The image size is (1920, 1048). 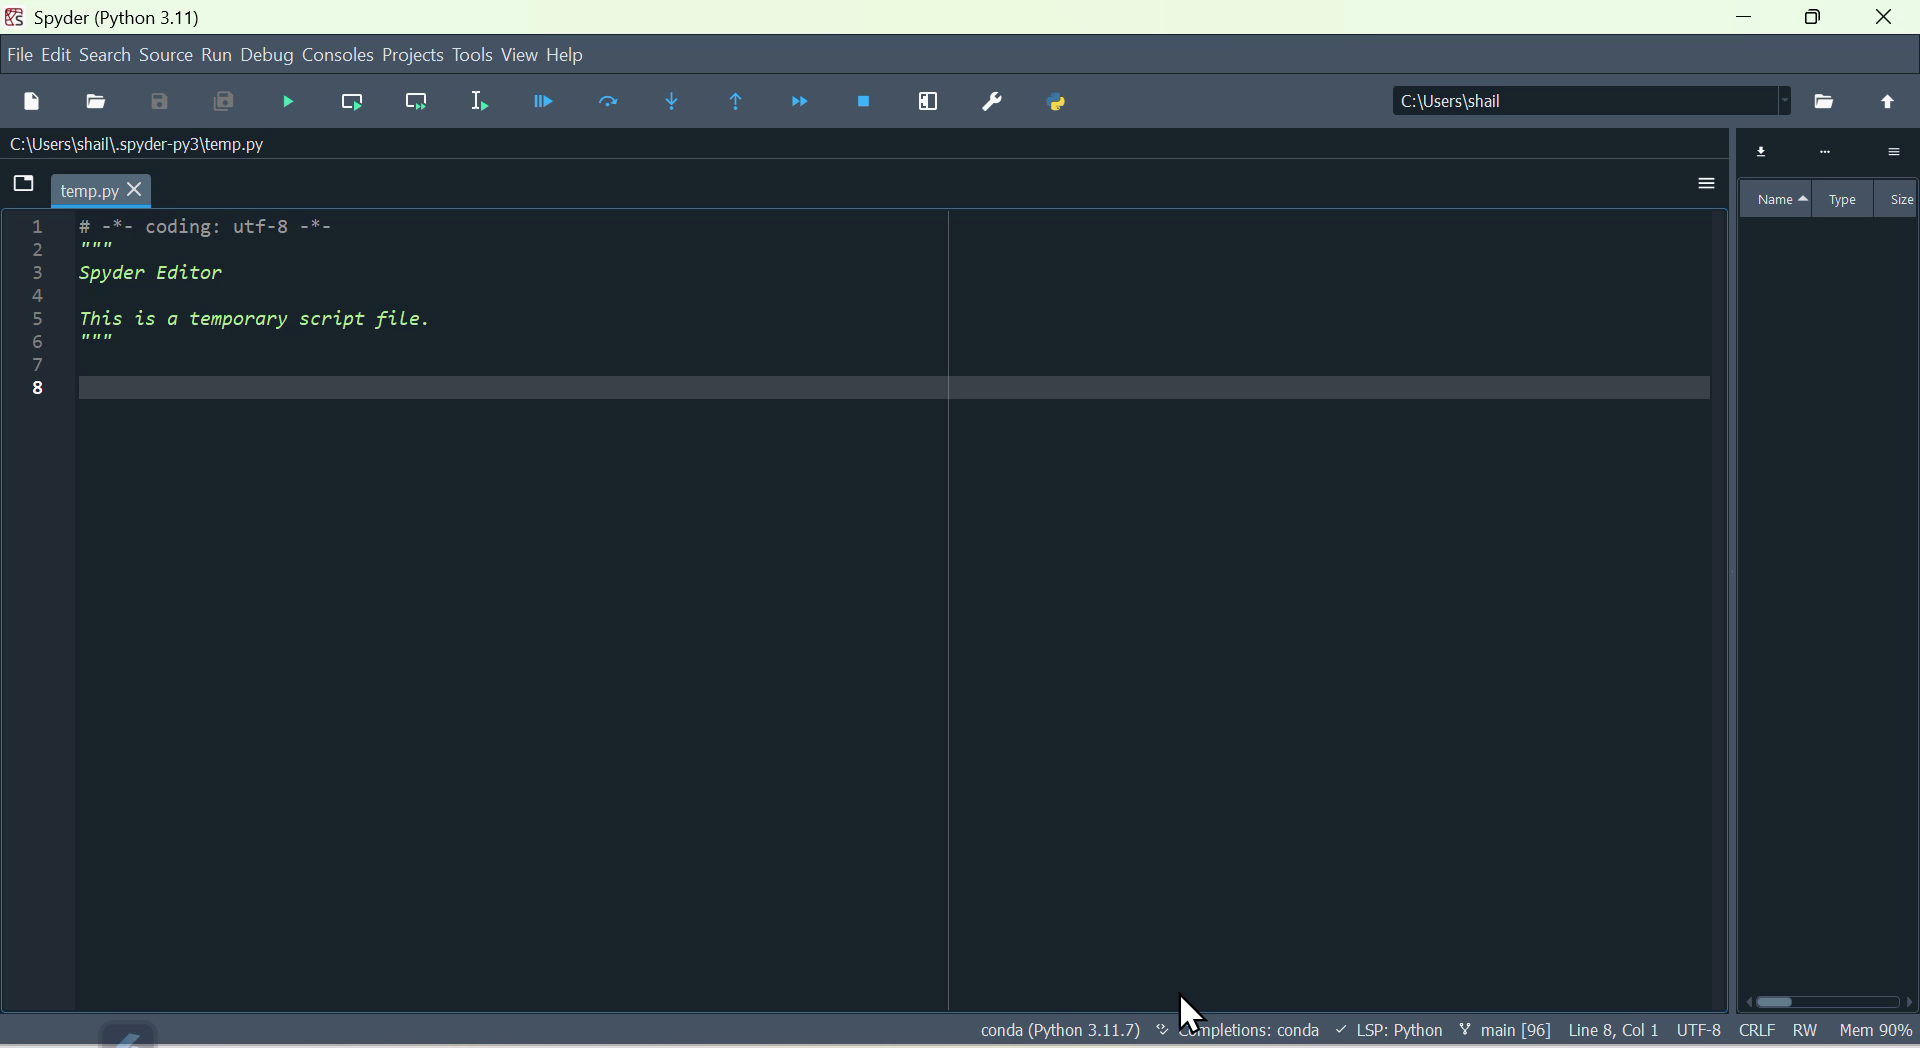 I want to click on Run current line and go to the next one, so click(x=412, y=100).